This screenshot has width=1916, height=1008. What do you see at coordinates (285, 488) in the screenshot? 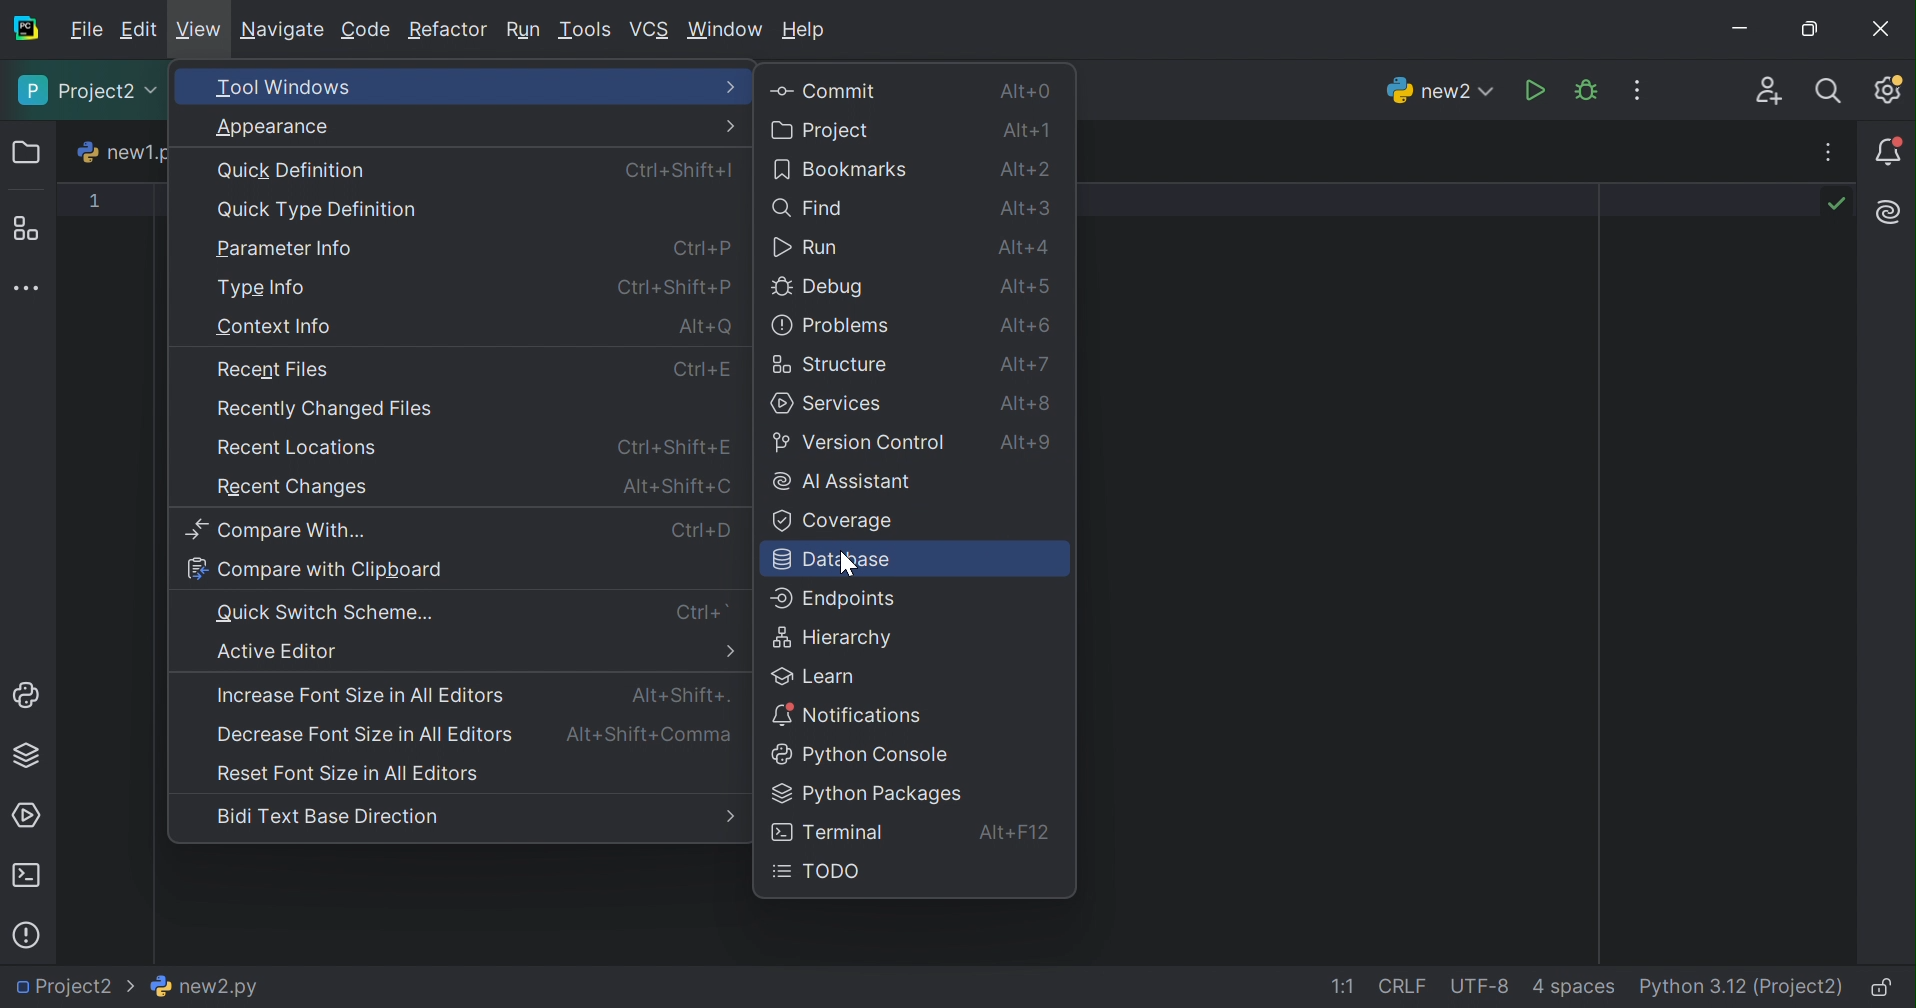
I see `Recent changes` at bounding box center [285, 488].